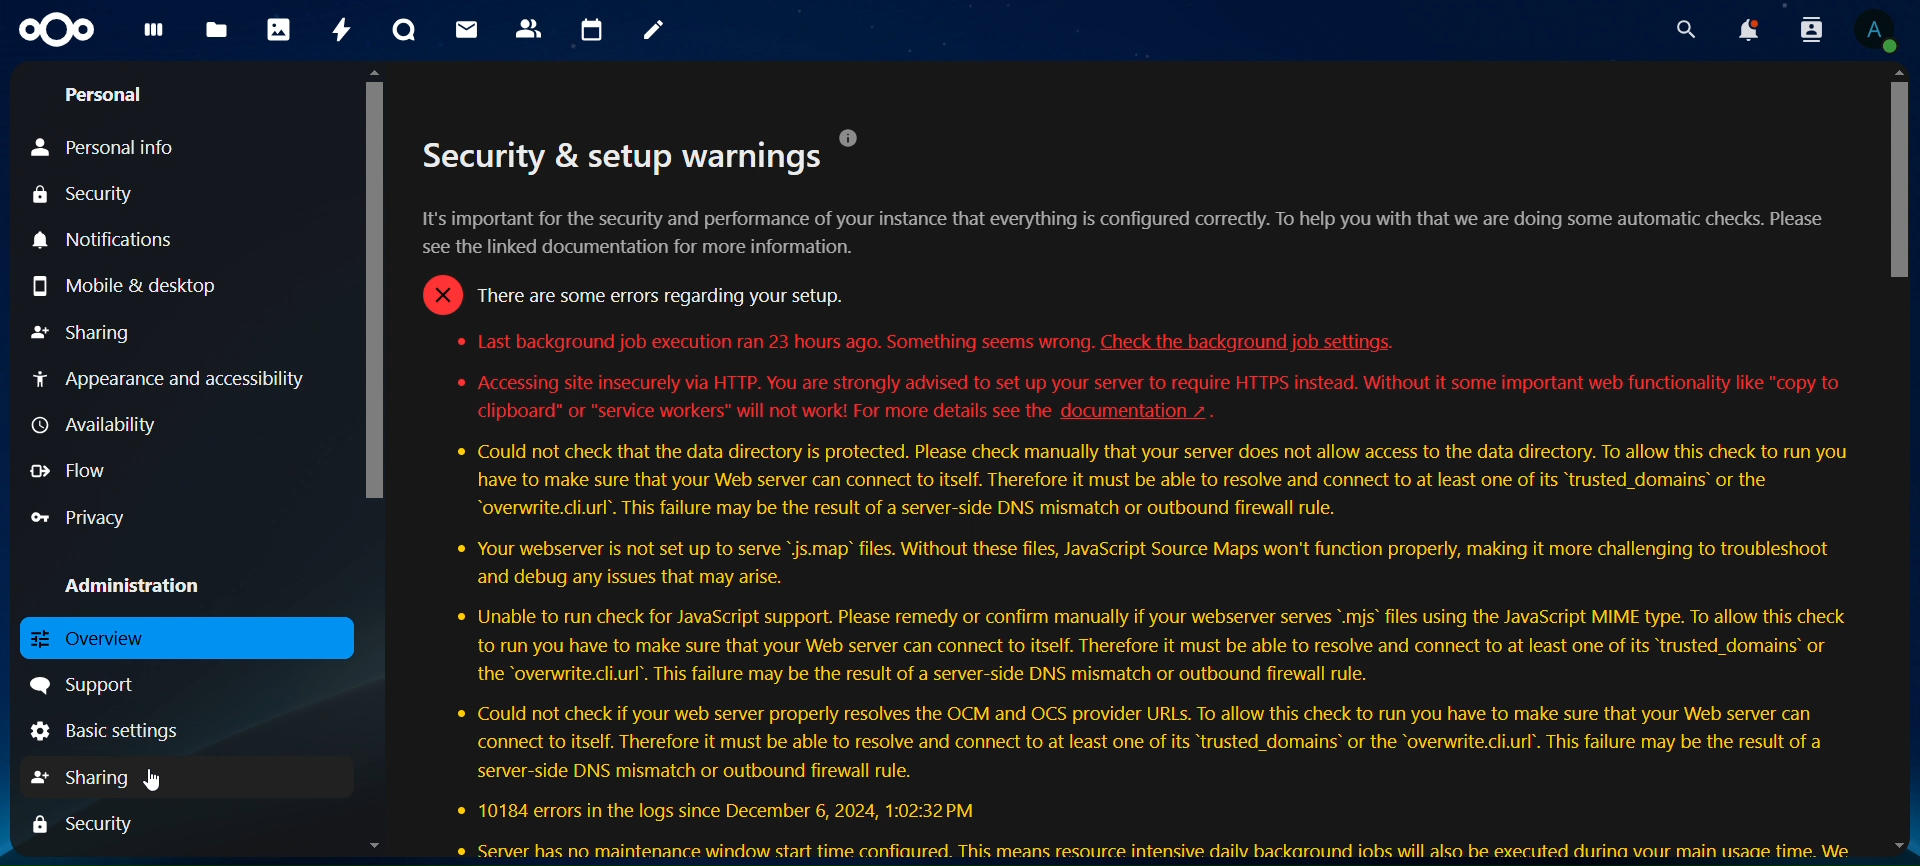 This screenshot has height=866, width=1920. Describe the element at coordinates (173, 375) in the screenshot. I see `appearance and acessibilty` at that location.